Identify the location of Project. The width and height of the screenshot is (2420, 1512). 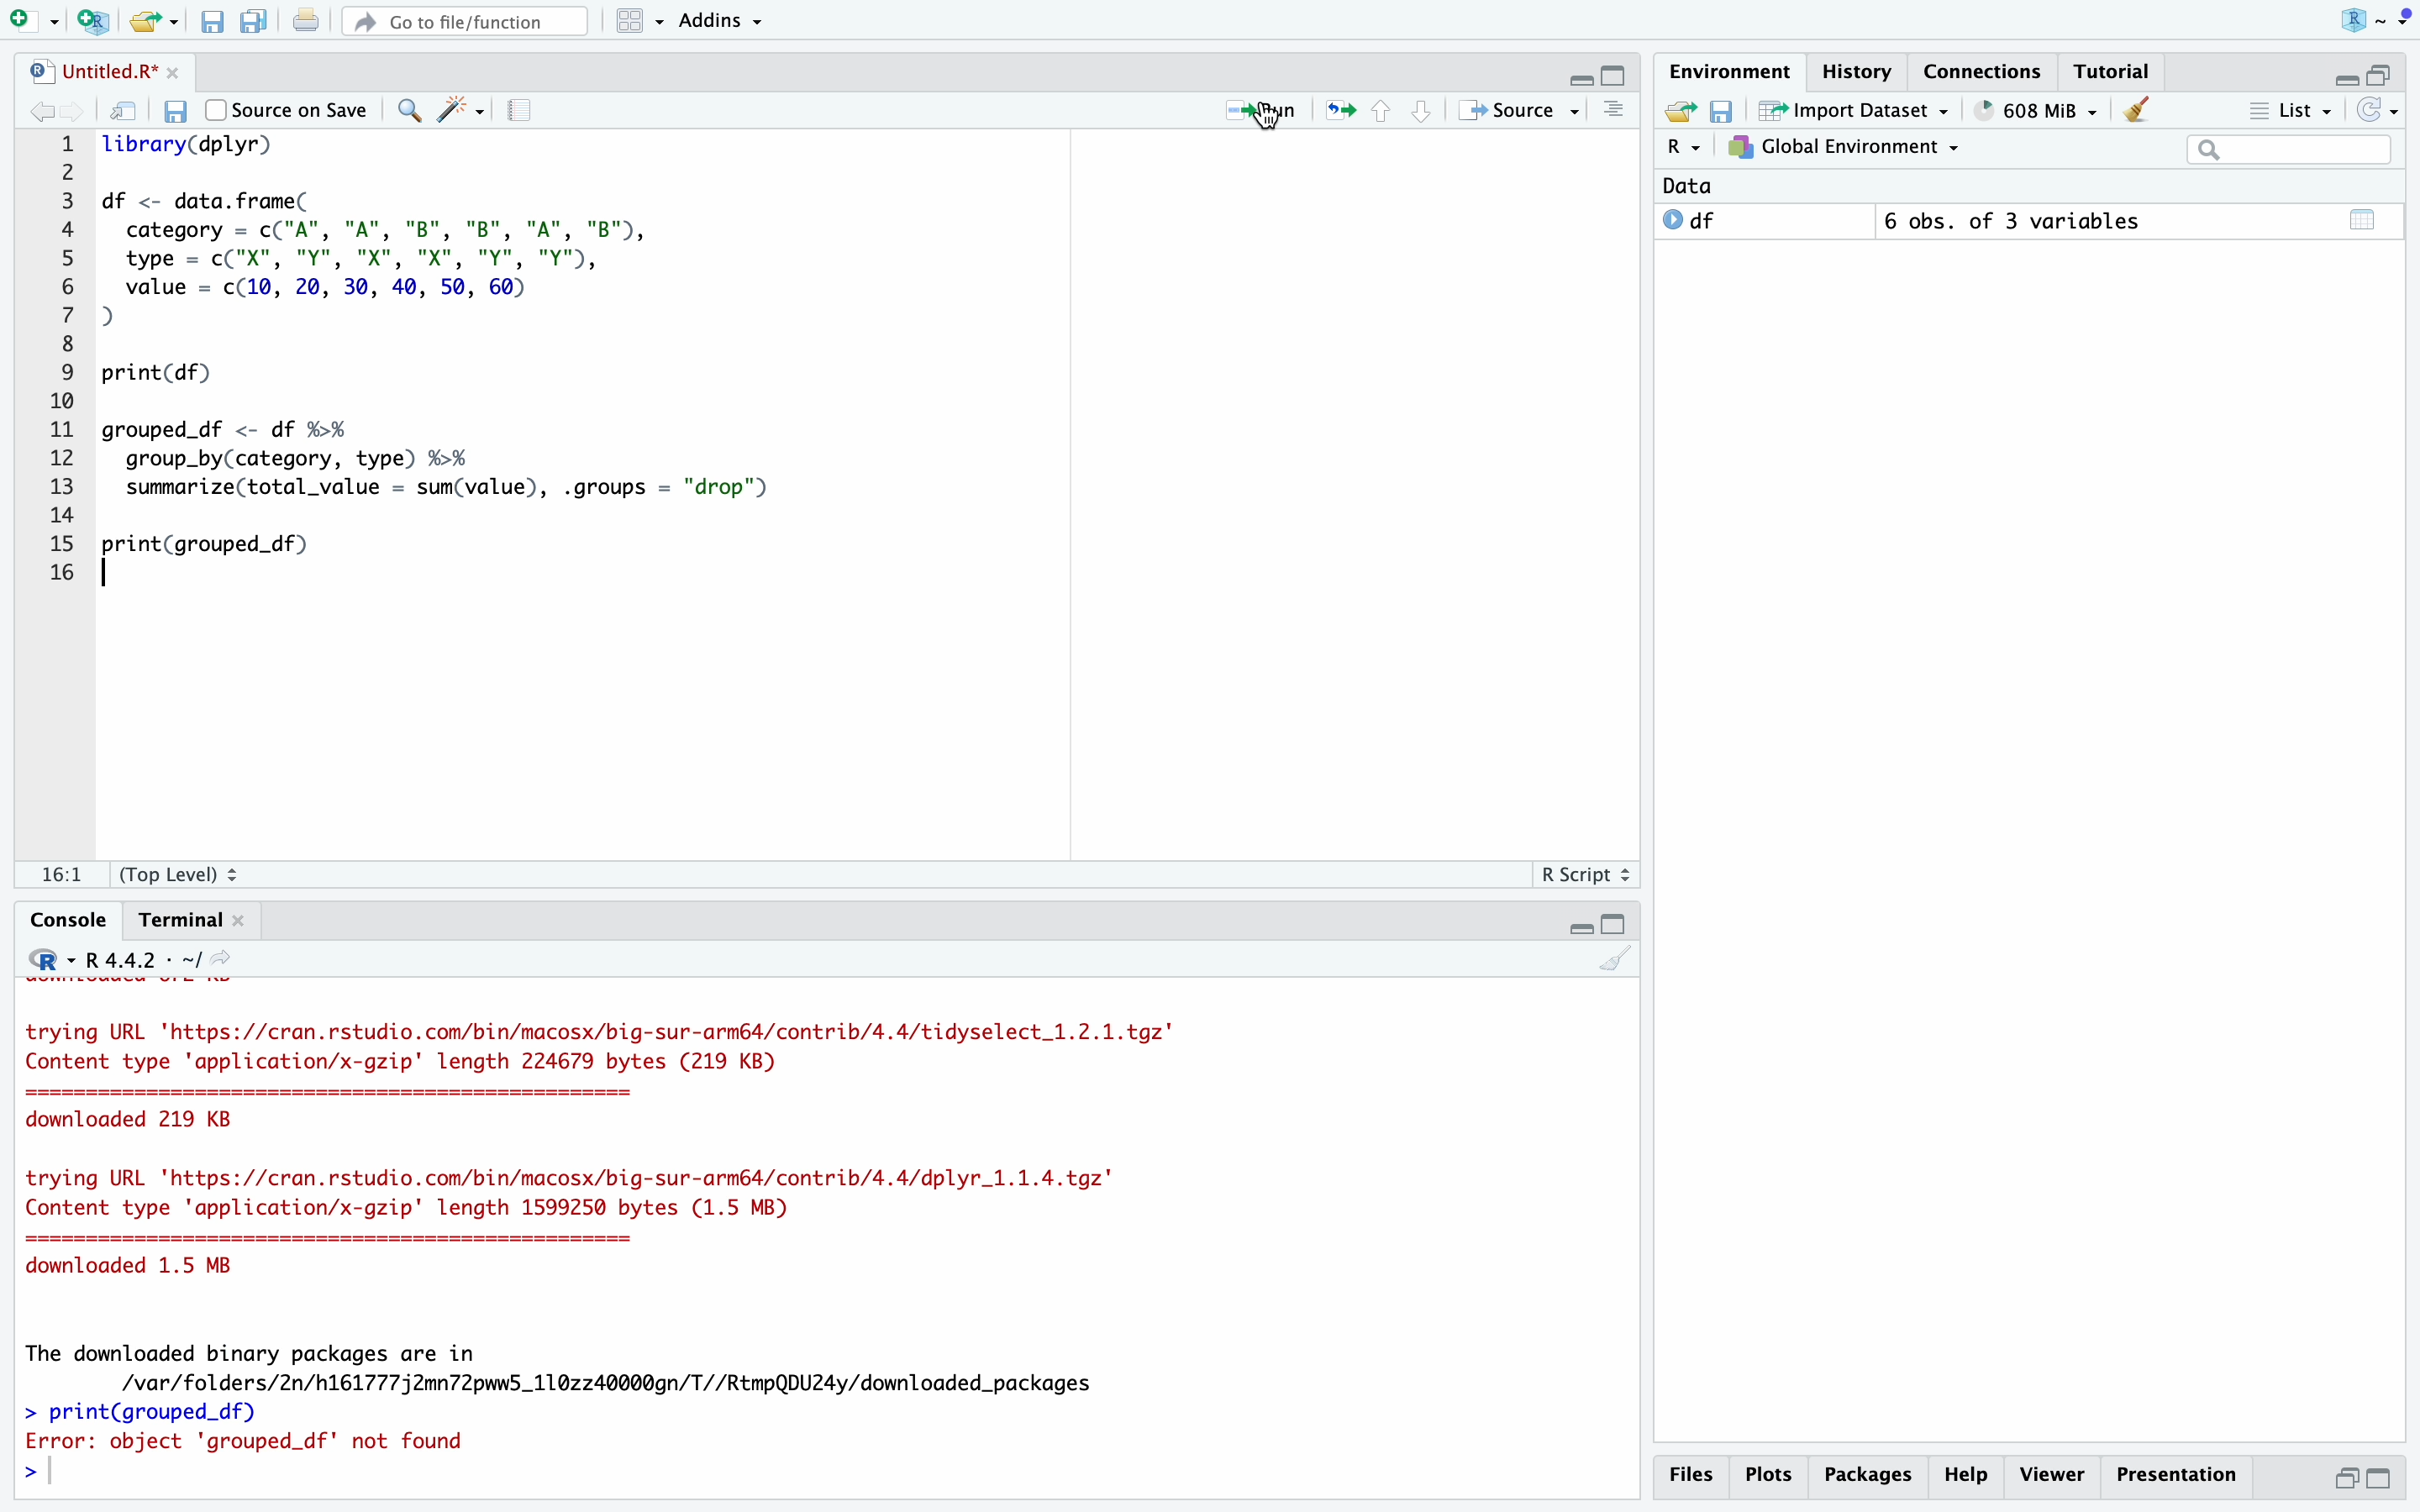
(2374, 21).